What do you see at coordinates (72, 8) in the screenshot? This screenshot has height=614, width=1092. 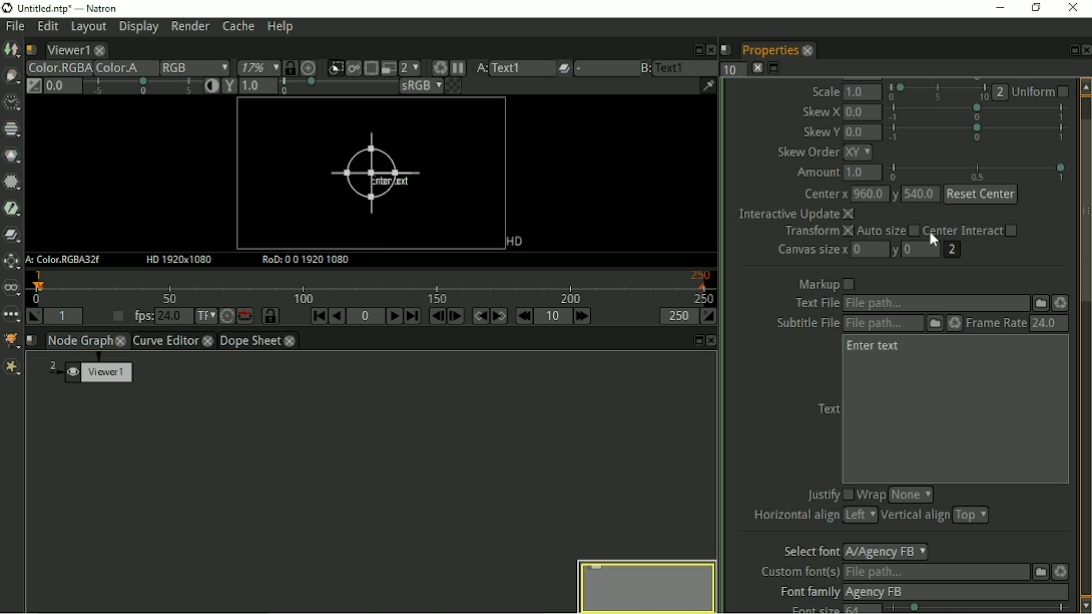 I see `title` at bounding box center [72, 8].